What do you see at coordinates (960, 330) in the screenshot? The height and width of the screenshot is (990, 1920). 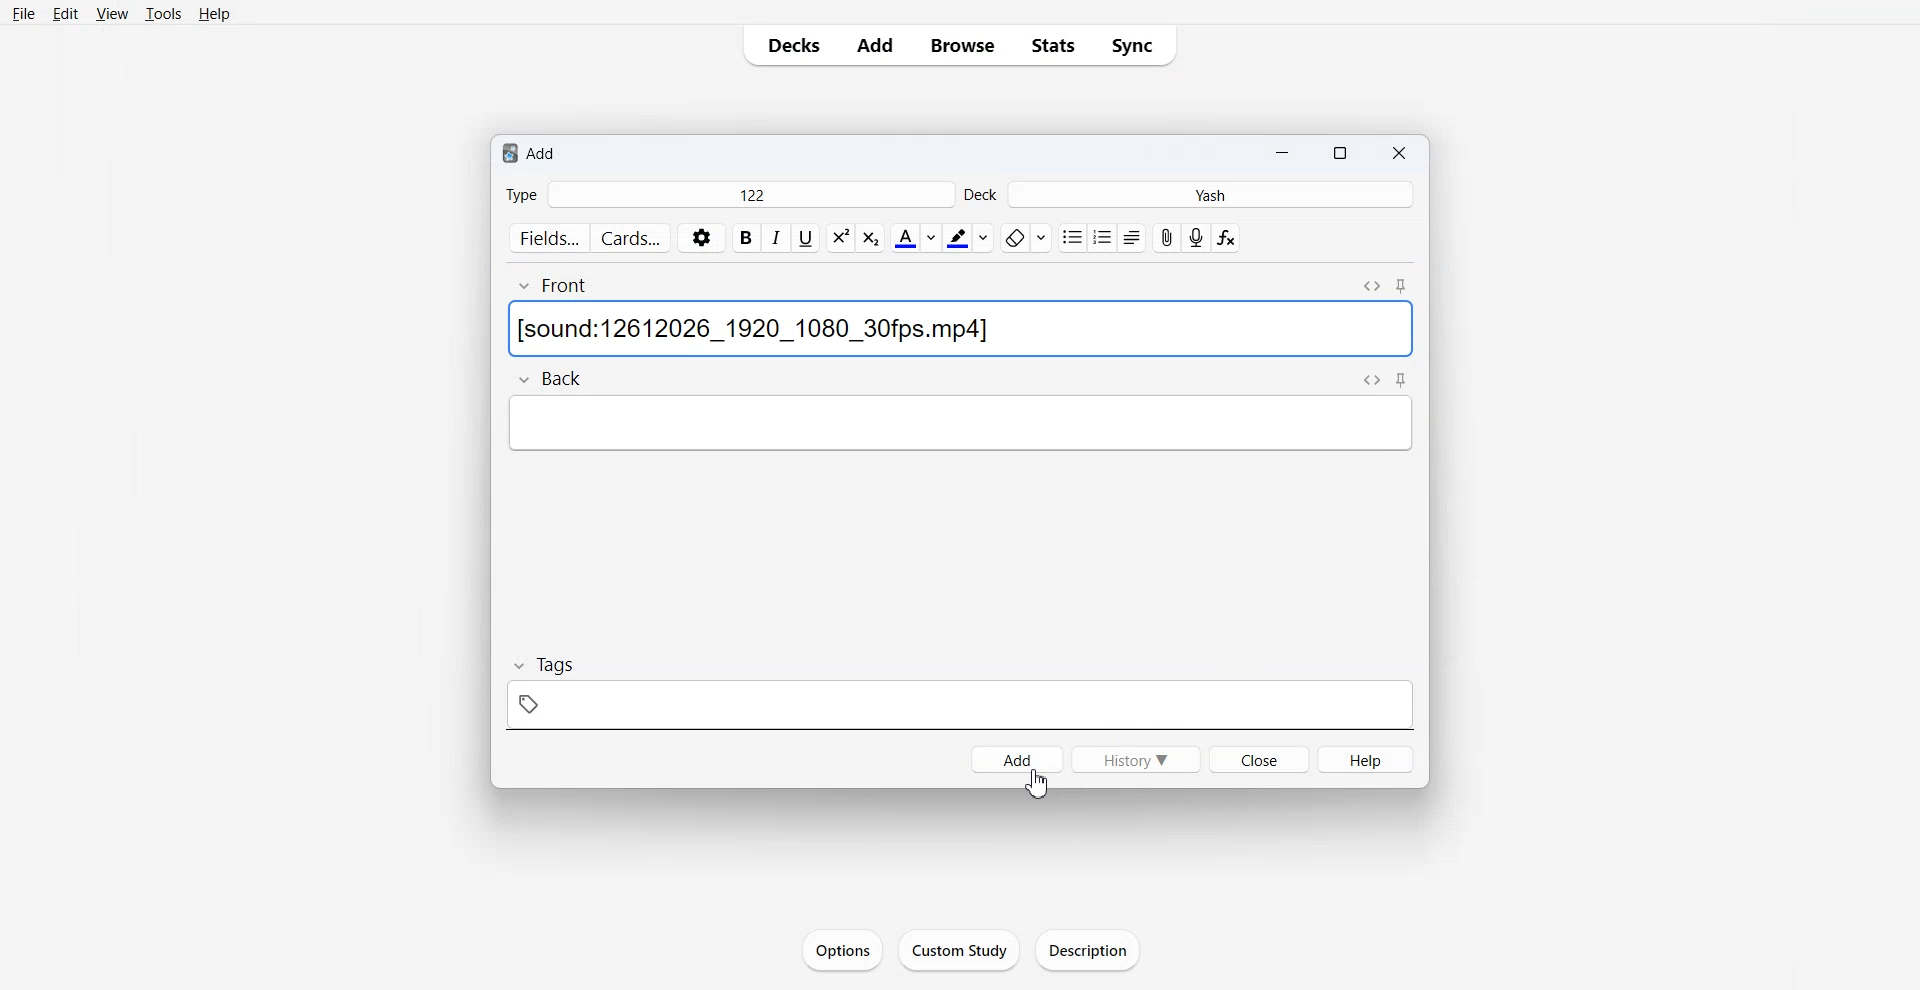 I see `typing space` at bounding box center [960, 330].